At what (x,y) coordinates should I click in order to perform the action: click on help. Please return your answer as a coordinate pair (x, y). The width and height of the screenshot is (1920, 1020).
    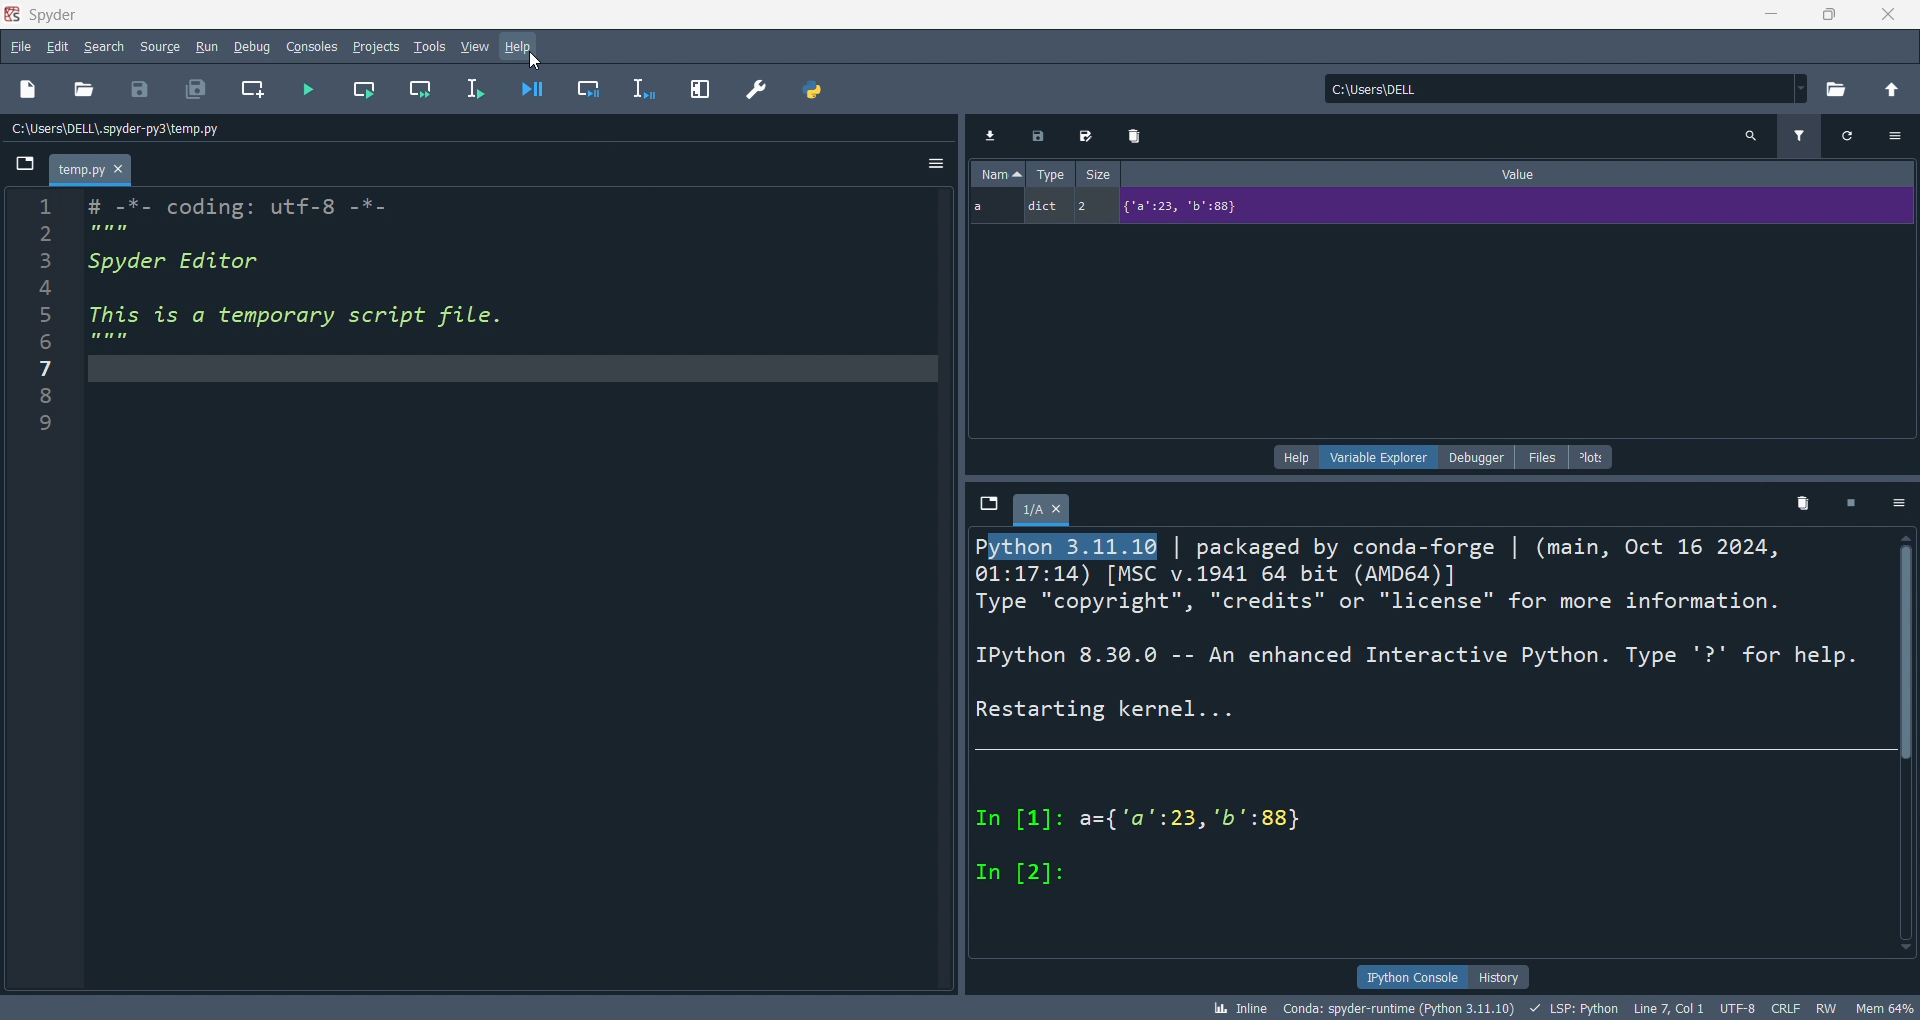
    Looking at the image, I should click on (1296, 456).